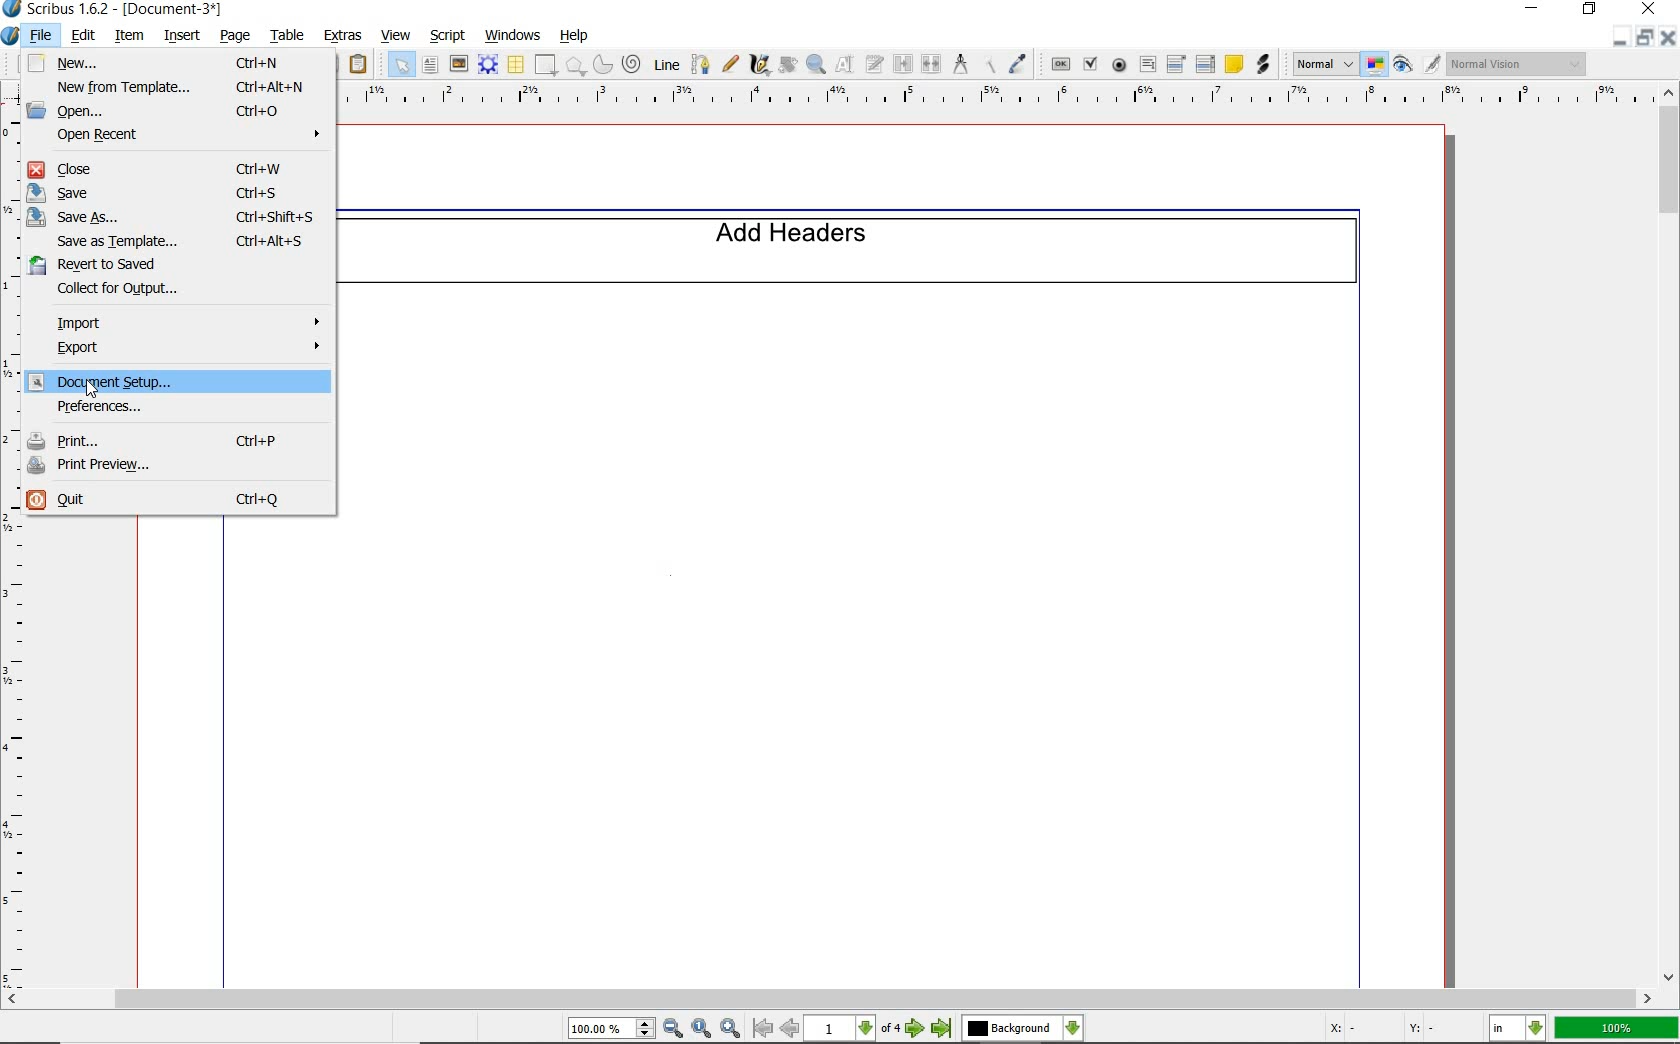  What do you see at coordinates (861, 249) in the screenshot?
I see `Add Headers` at bounding box center [861, 249].